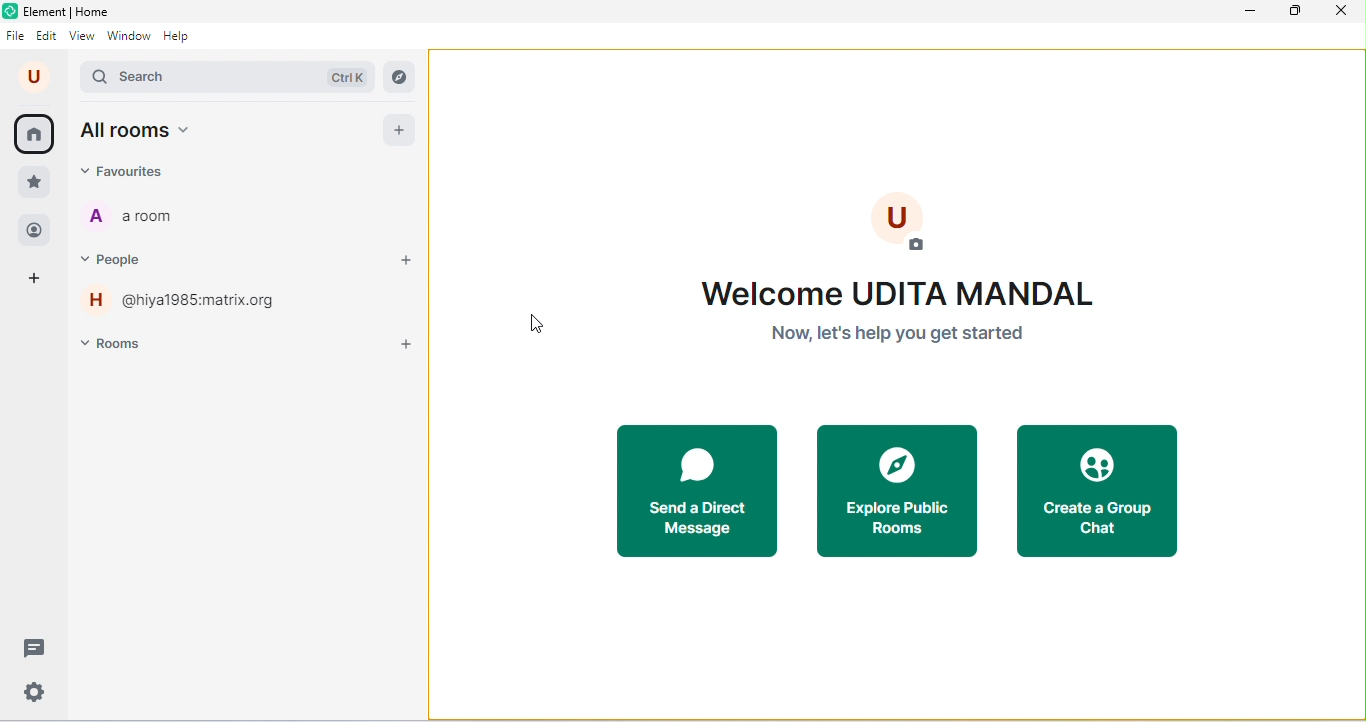  Describe the element at coordinates (34, 280) in the screenshot. I see `create a space` at that location.